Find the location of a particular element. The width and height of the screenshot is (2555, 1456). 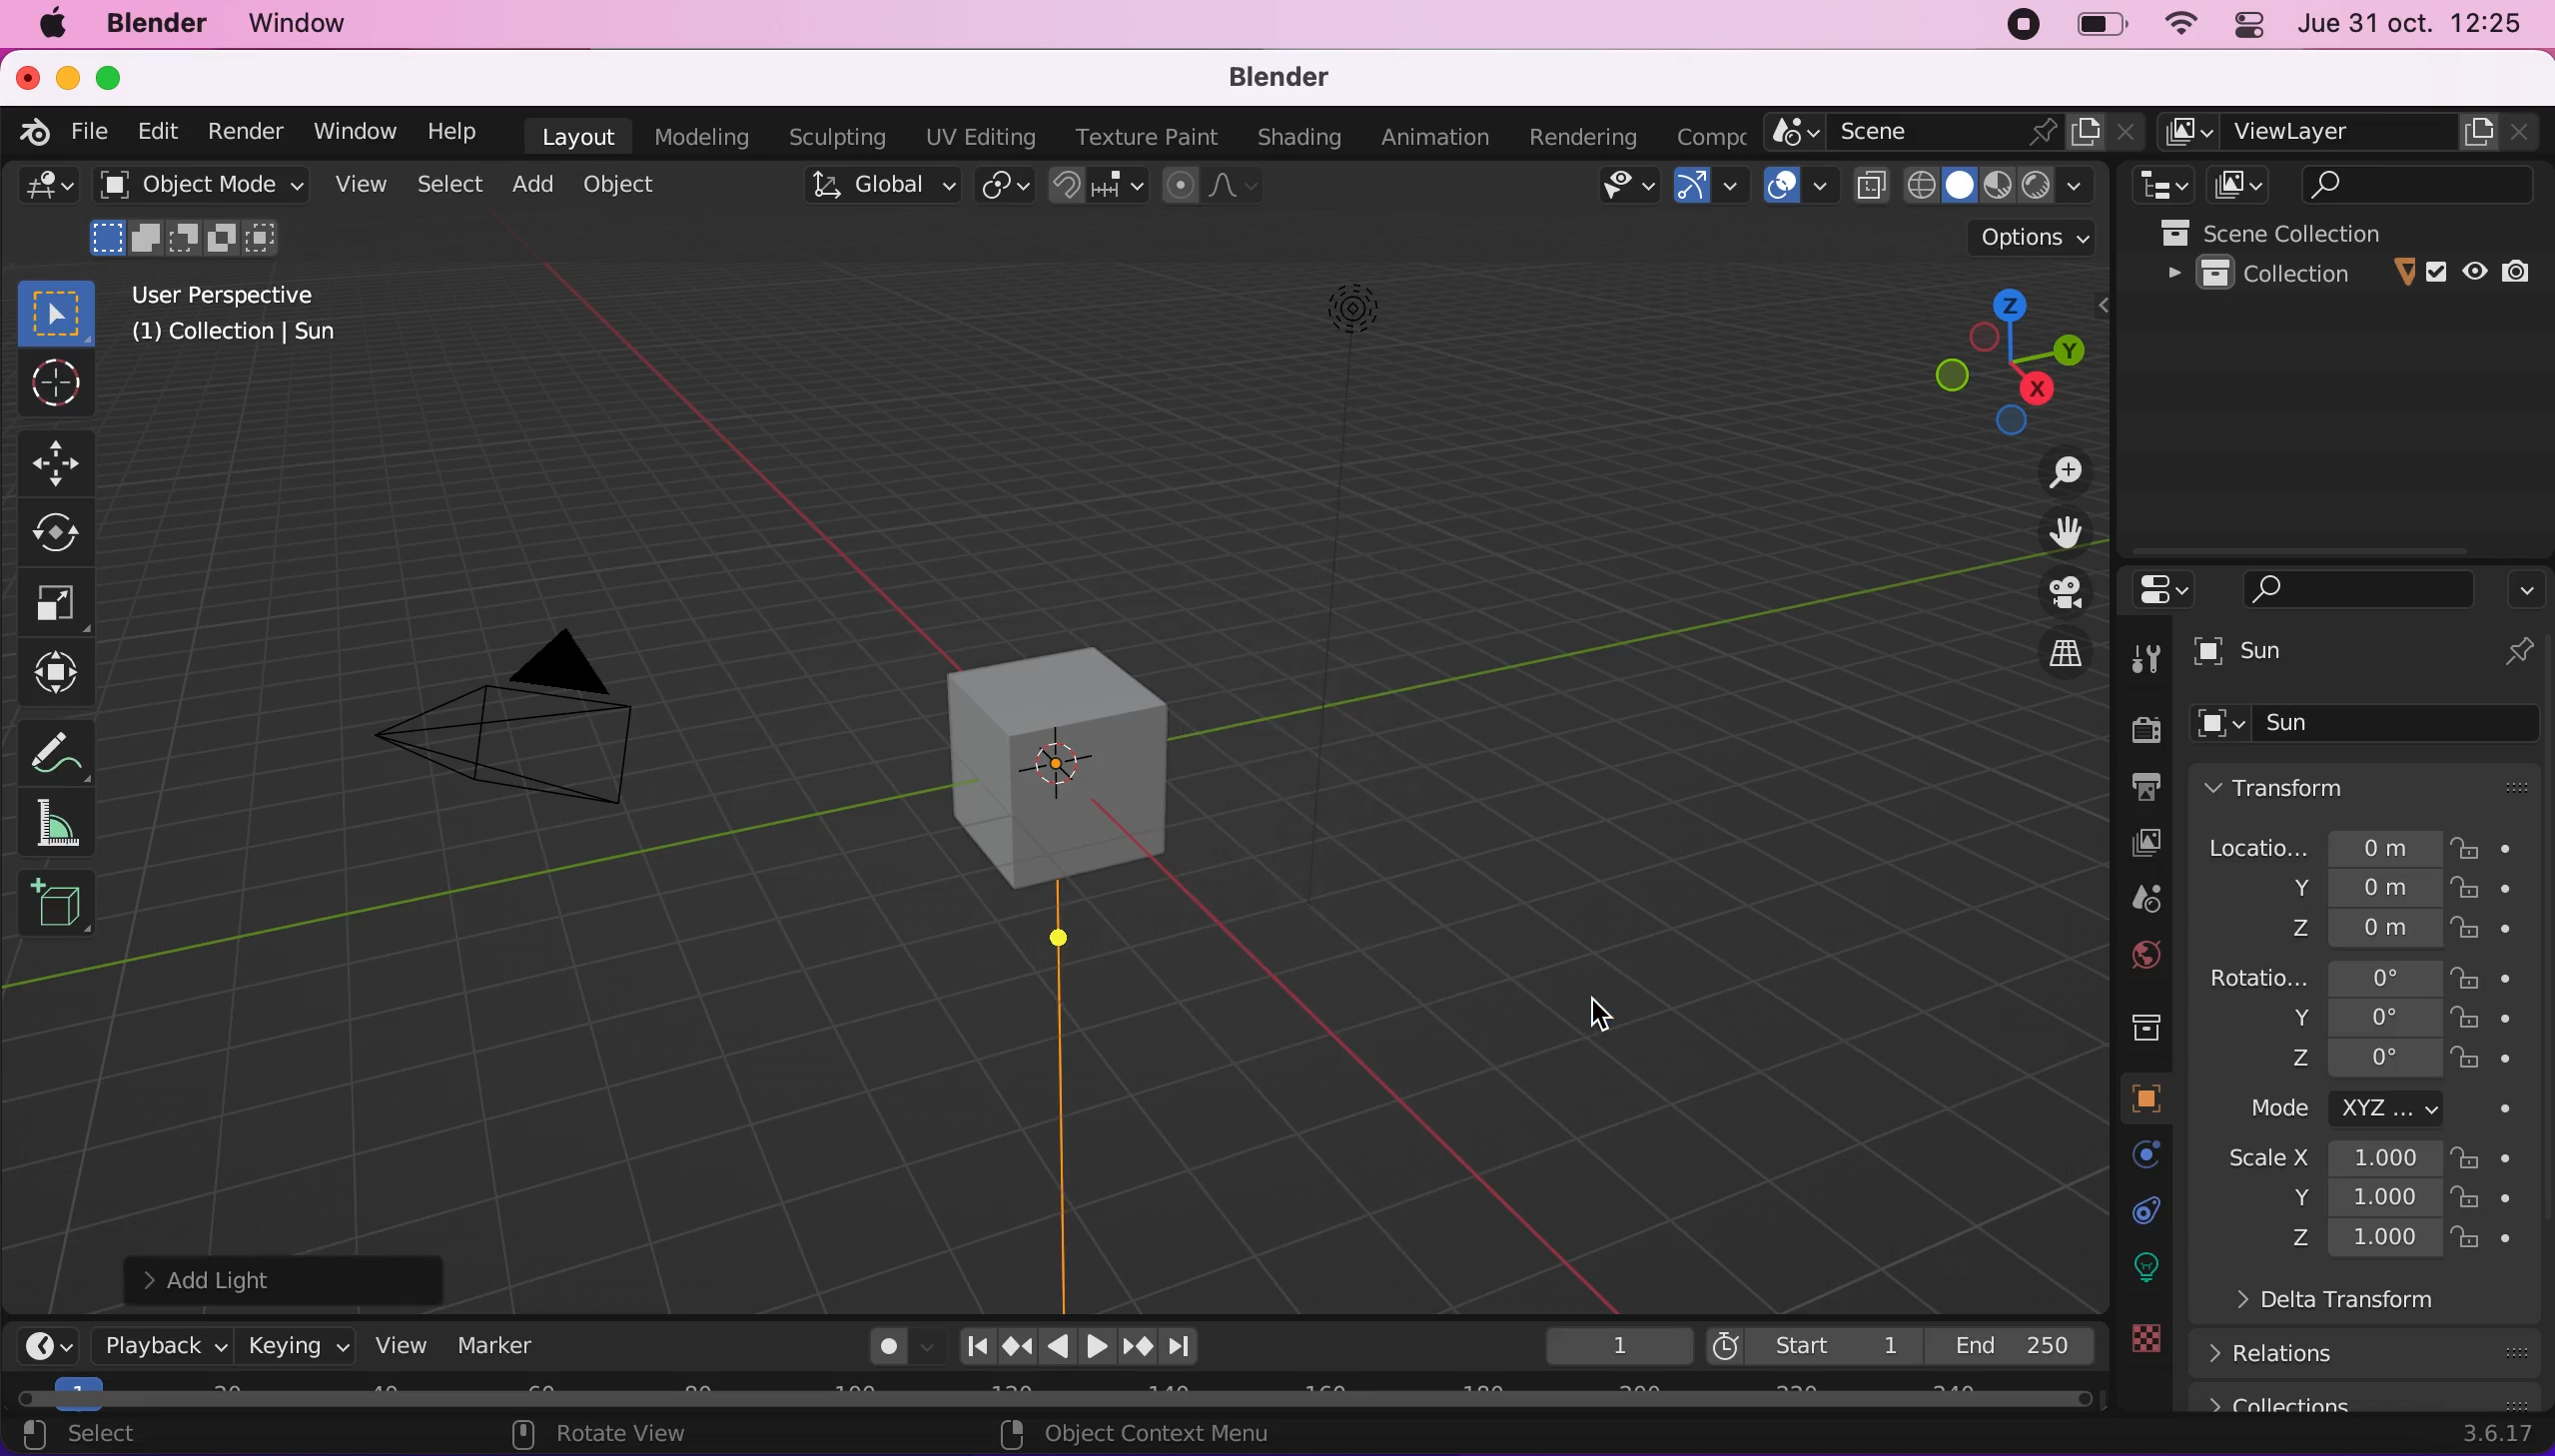

scene is located at coordinates (2129, 901).